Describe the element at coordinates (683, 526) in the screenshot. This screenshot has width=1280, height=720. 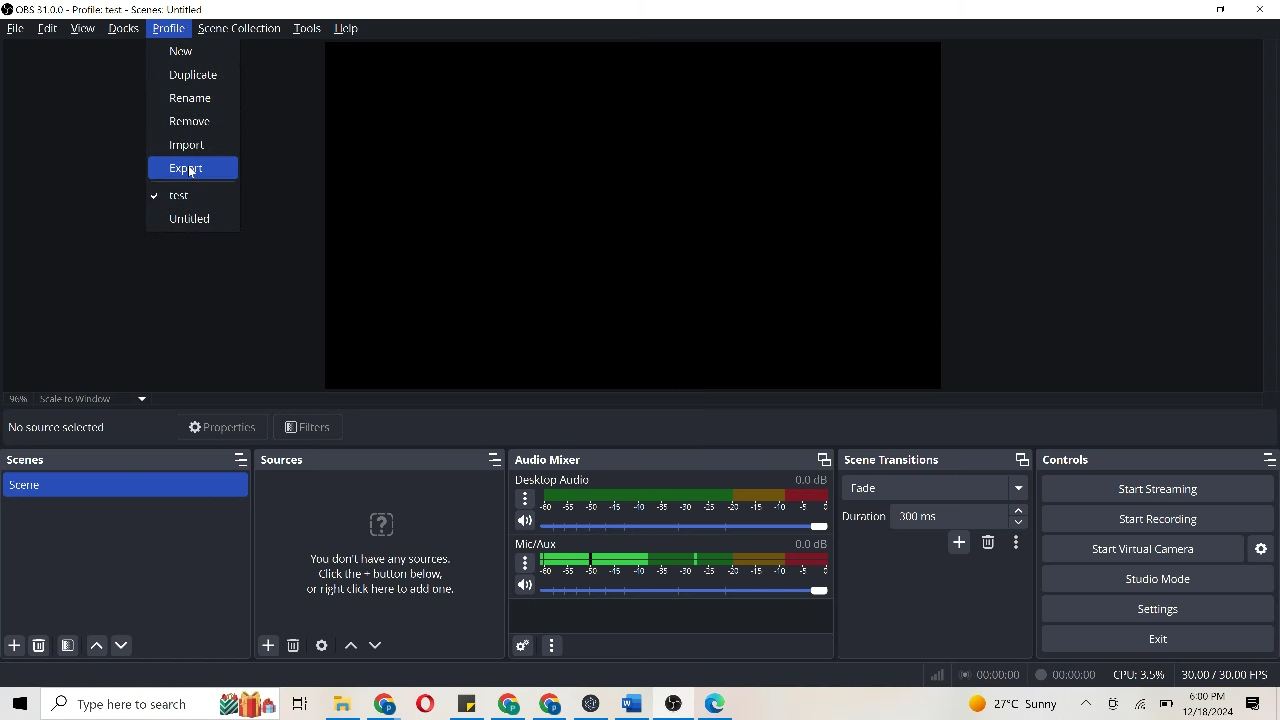
I see `slider` at that location.